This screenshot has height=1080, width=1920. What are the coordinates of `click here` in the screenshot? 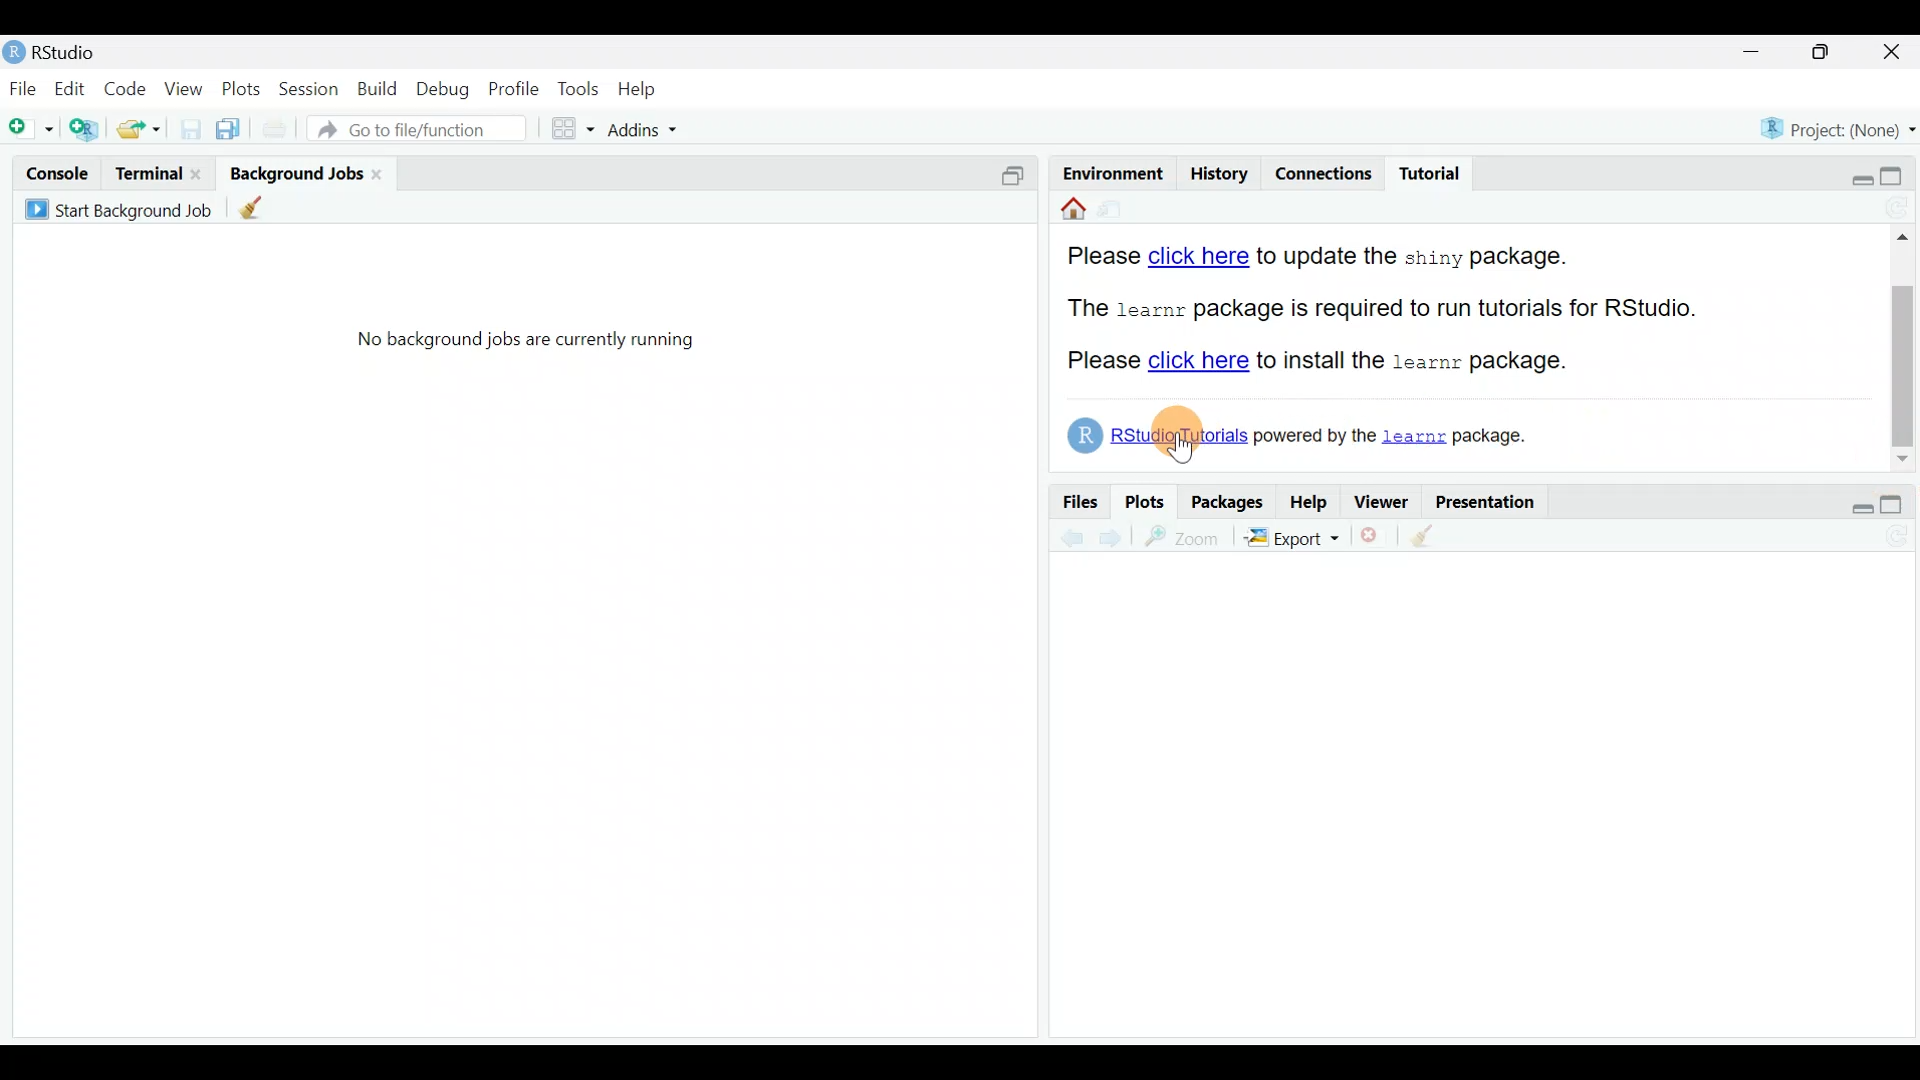 It's located at (1198, 256).